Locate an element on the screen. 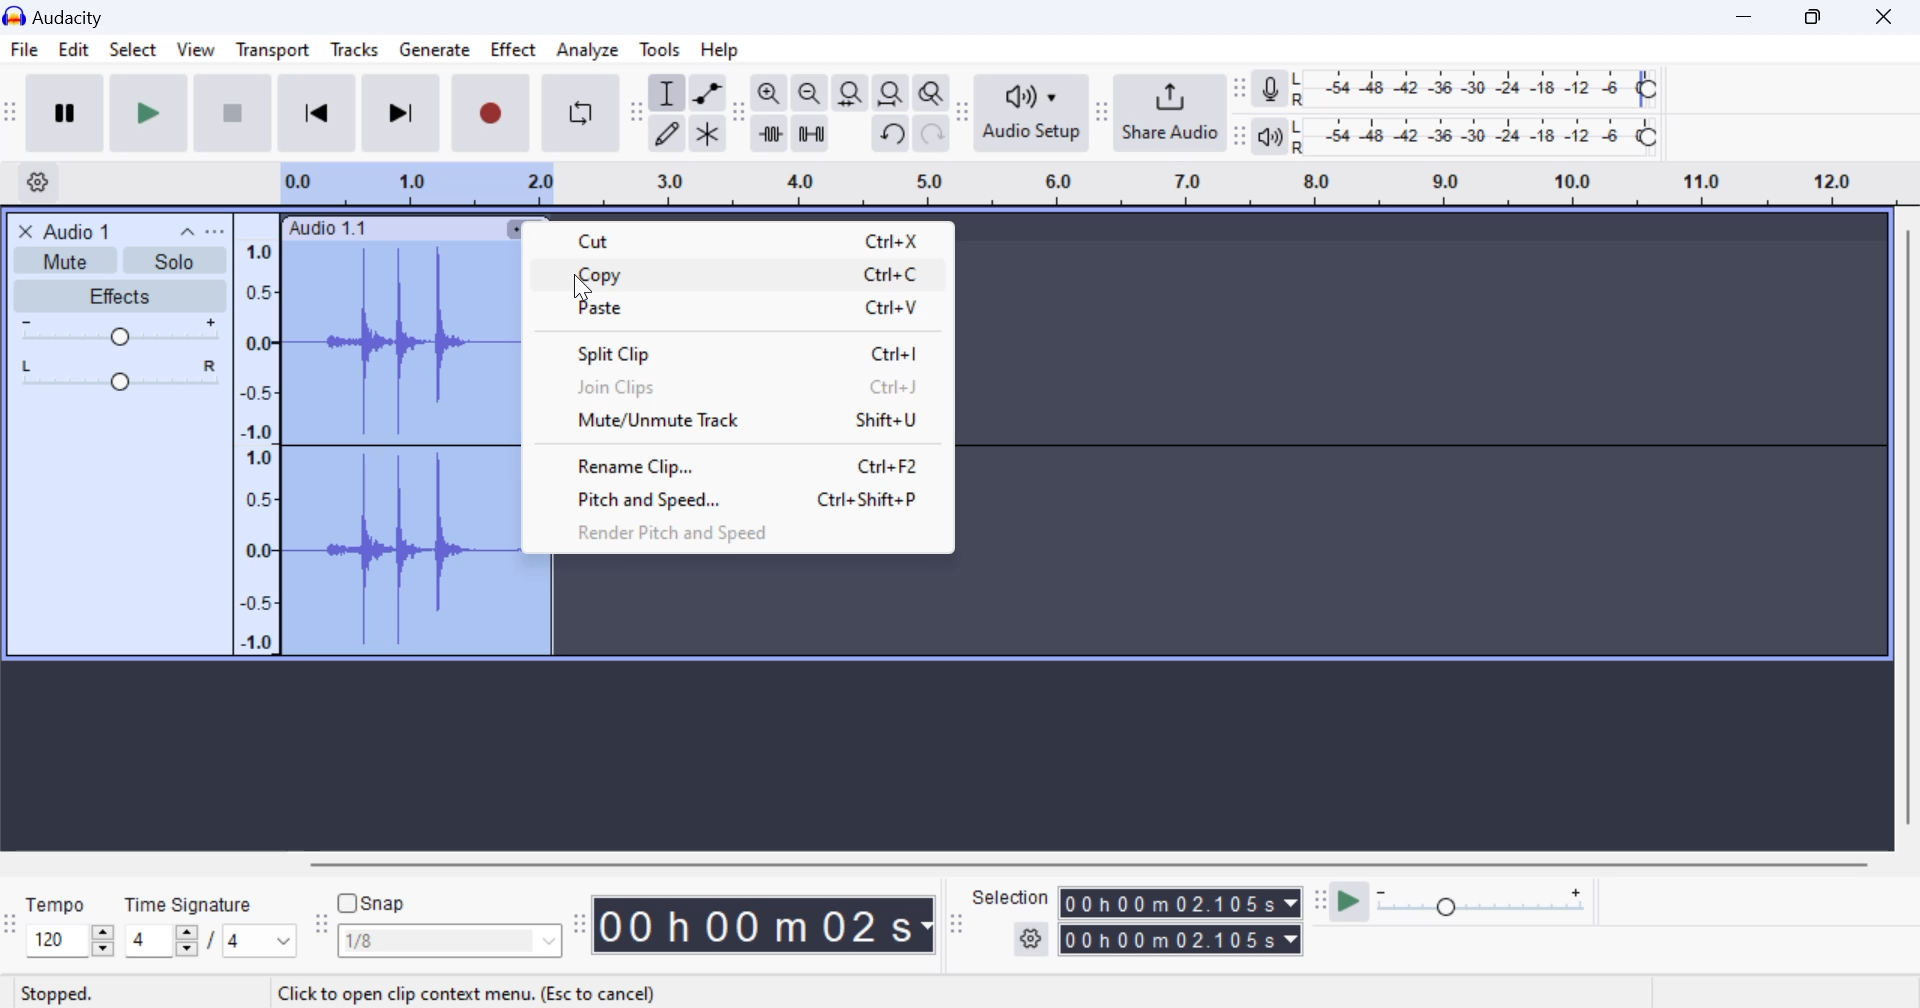  Record is located at coordinates (487, 114).